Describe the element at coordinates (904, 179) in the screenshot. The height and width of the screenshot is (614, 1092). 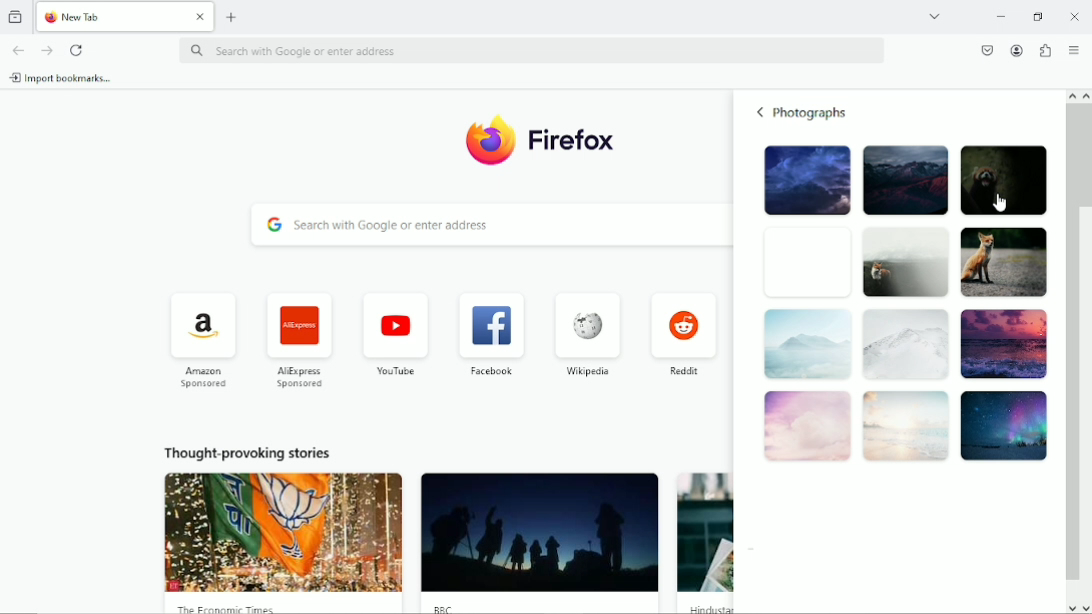
I see `Photograph` at that location.